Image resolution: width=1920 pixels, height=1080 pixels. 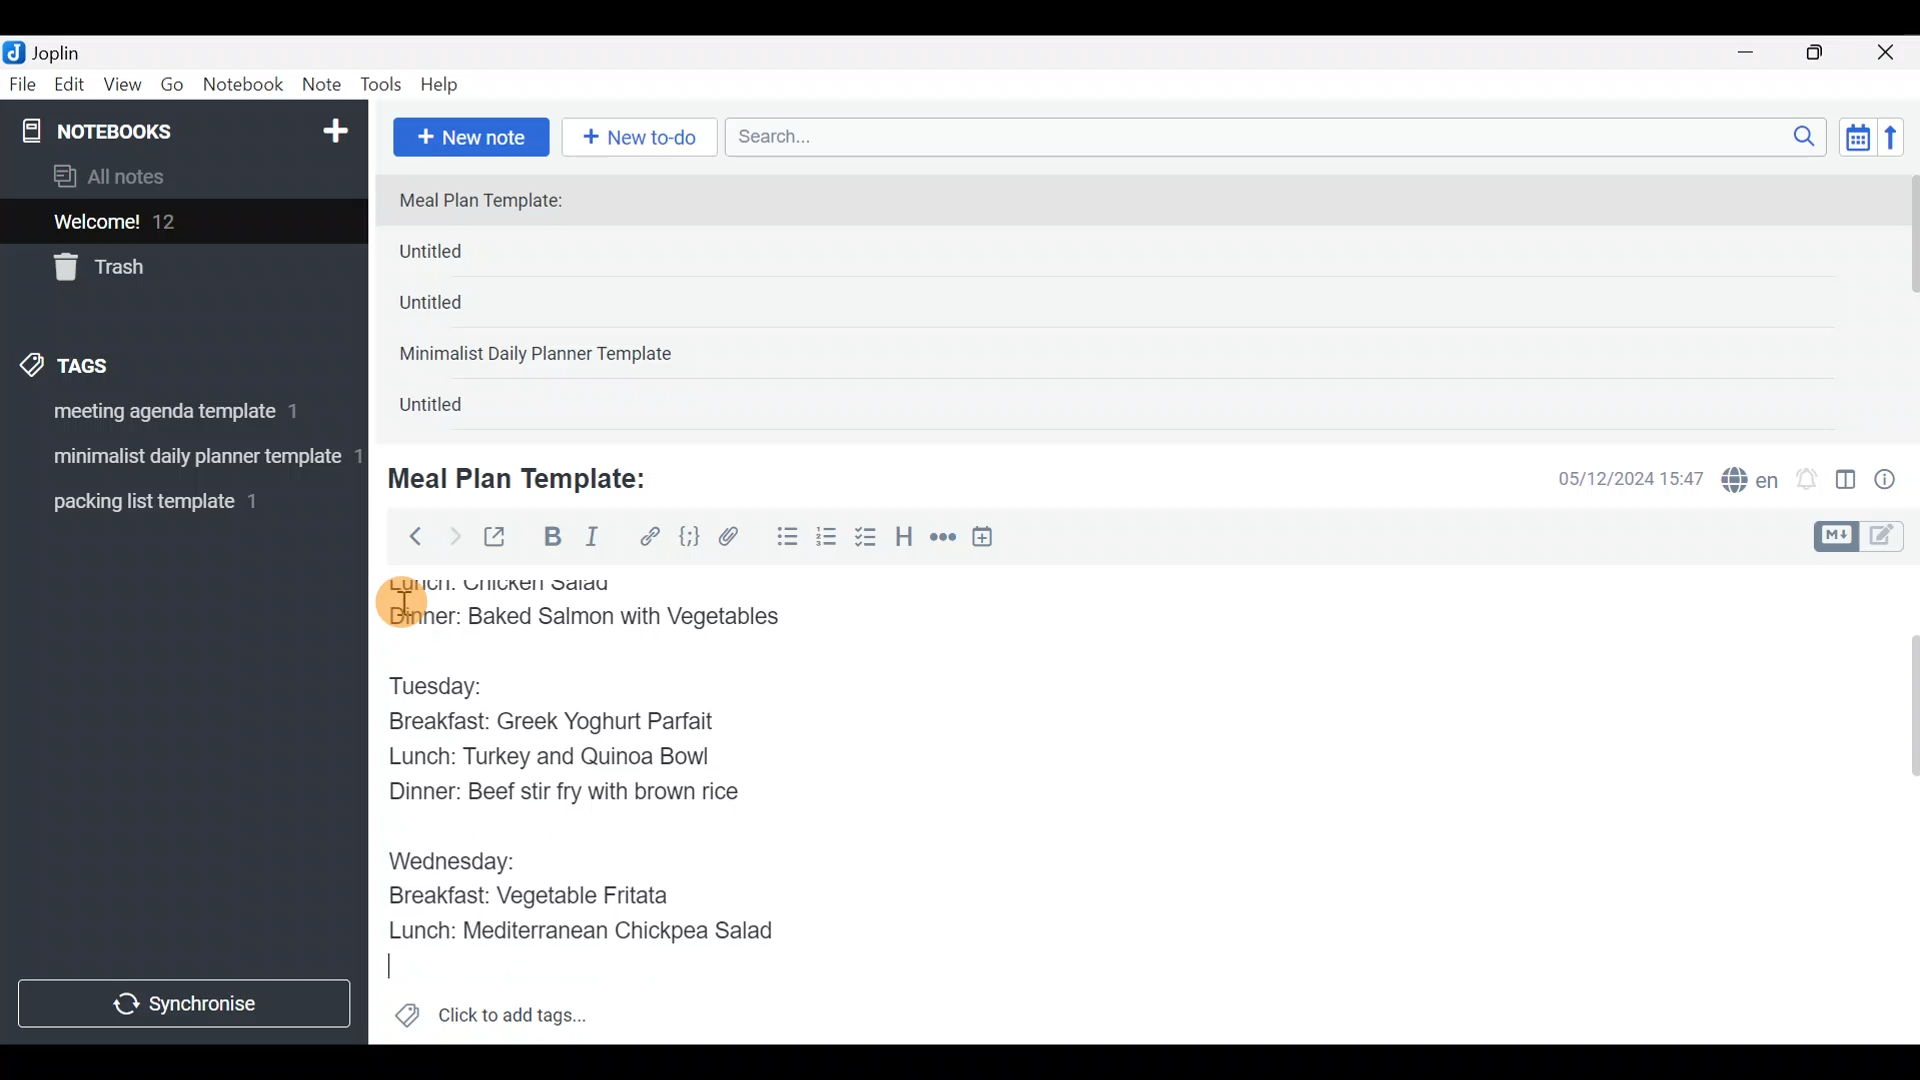 What do you see at coordinates (544, 896) in the screenshot?
I see `Breakfast: Vegetable Fritata` at bounding box center [544, 896].